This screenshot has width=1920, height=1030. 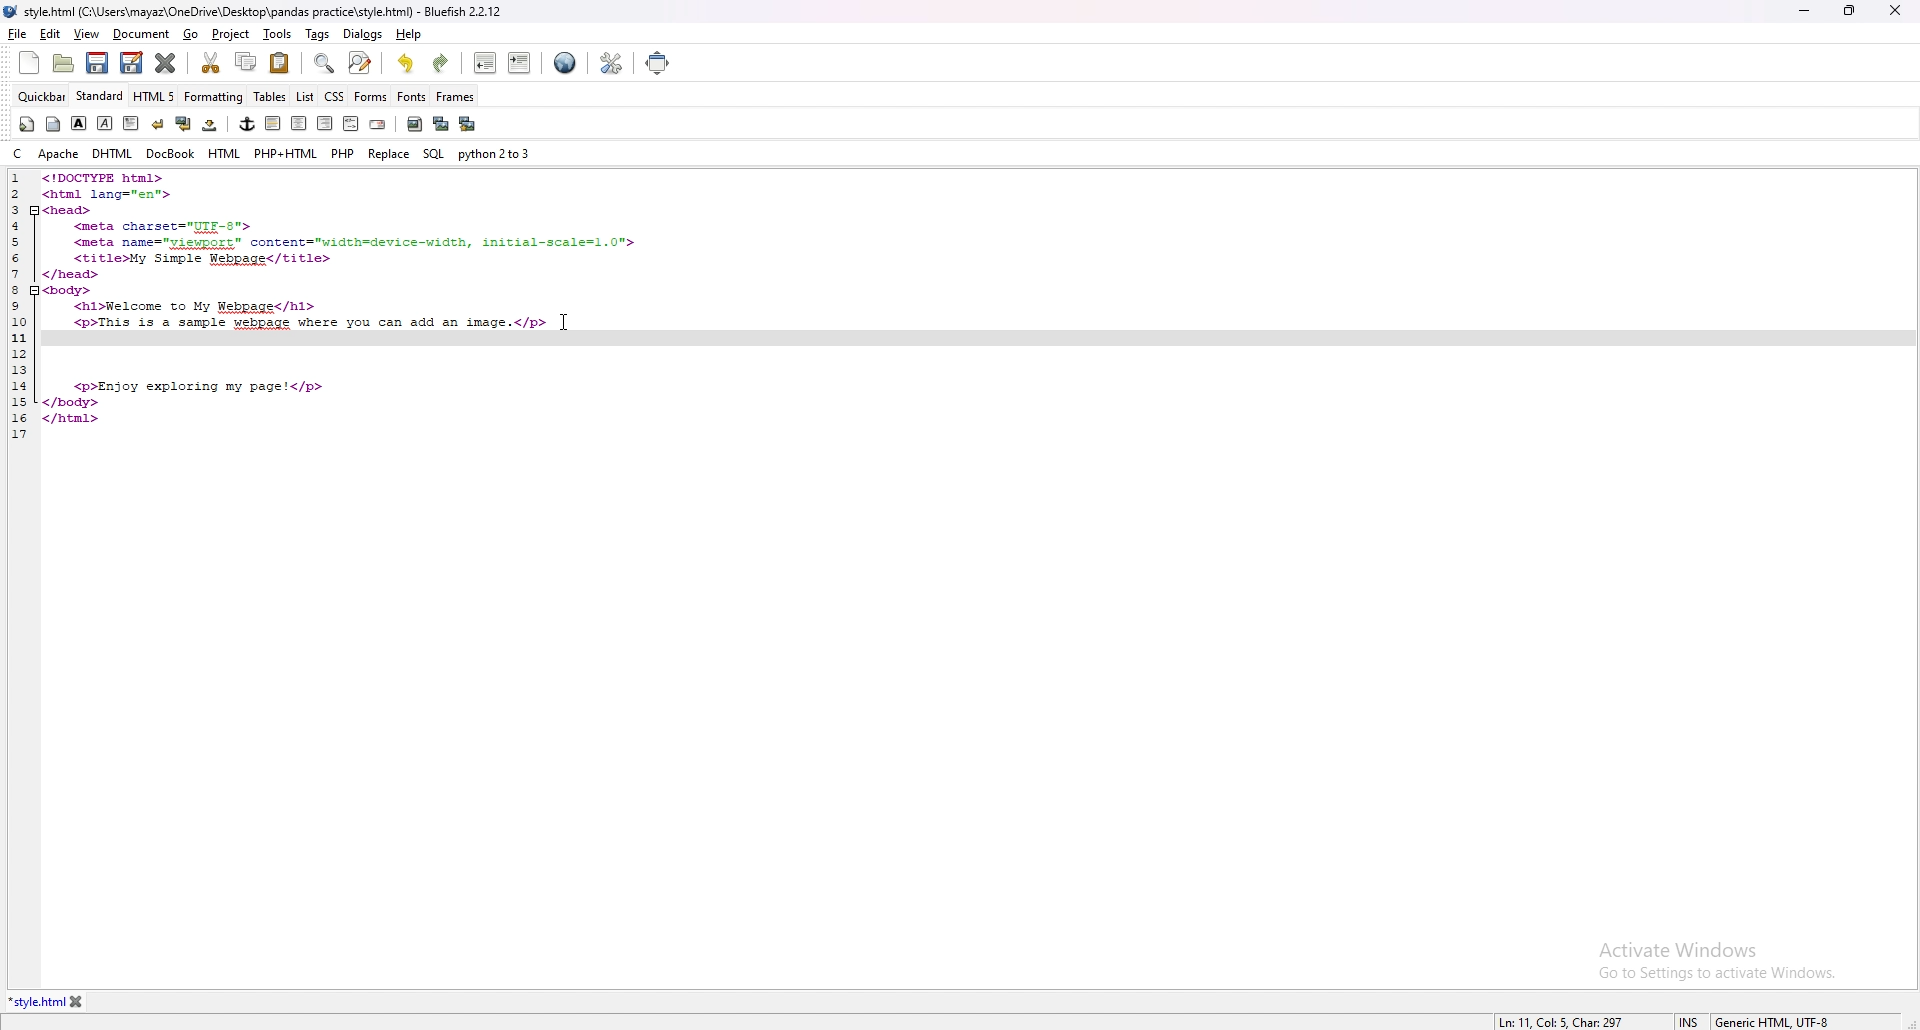 What do you see at coordinates (141, 35) in the screenshot?
I see `document` at bounding box center [141, 35].